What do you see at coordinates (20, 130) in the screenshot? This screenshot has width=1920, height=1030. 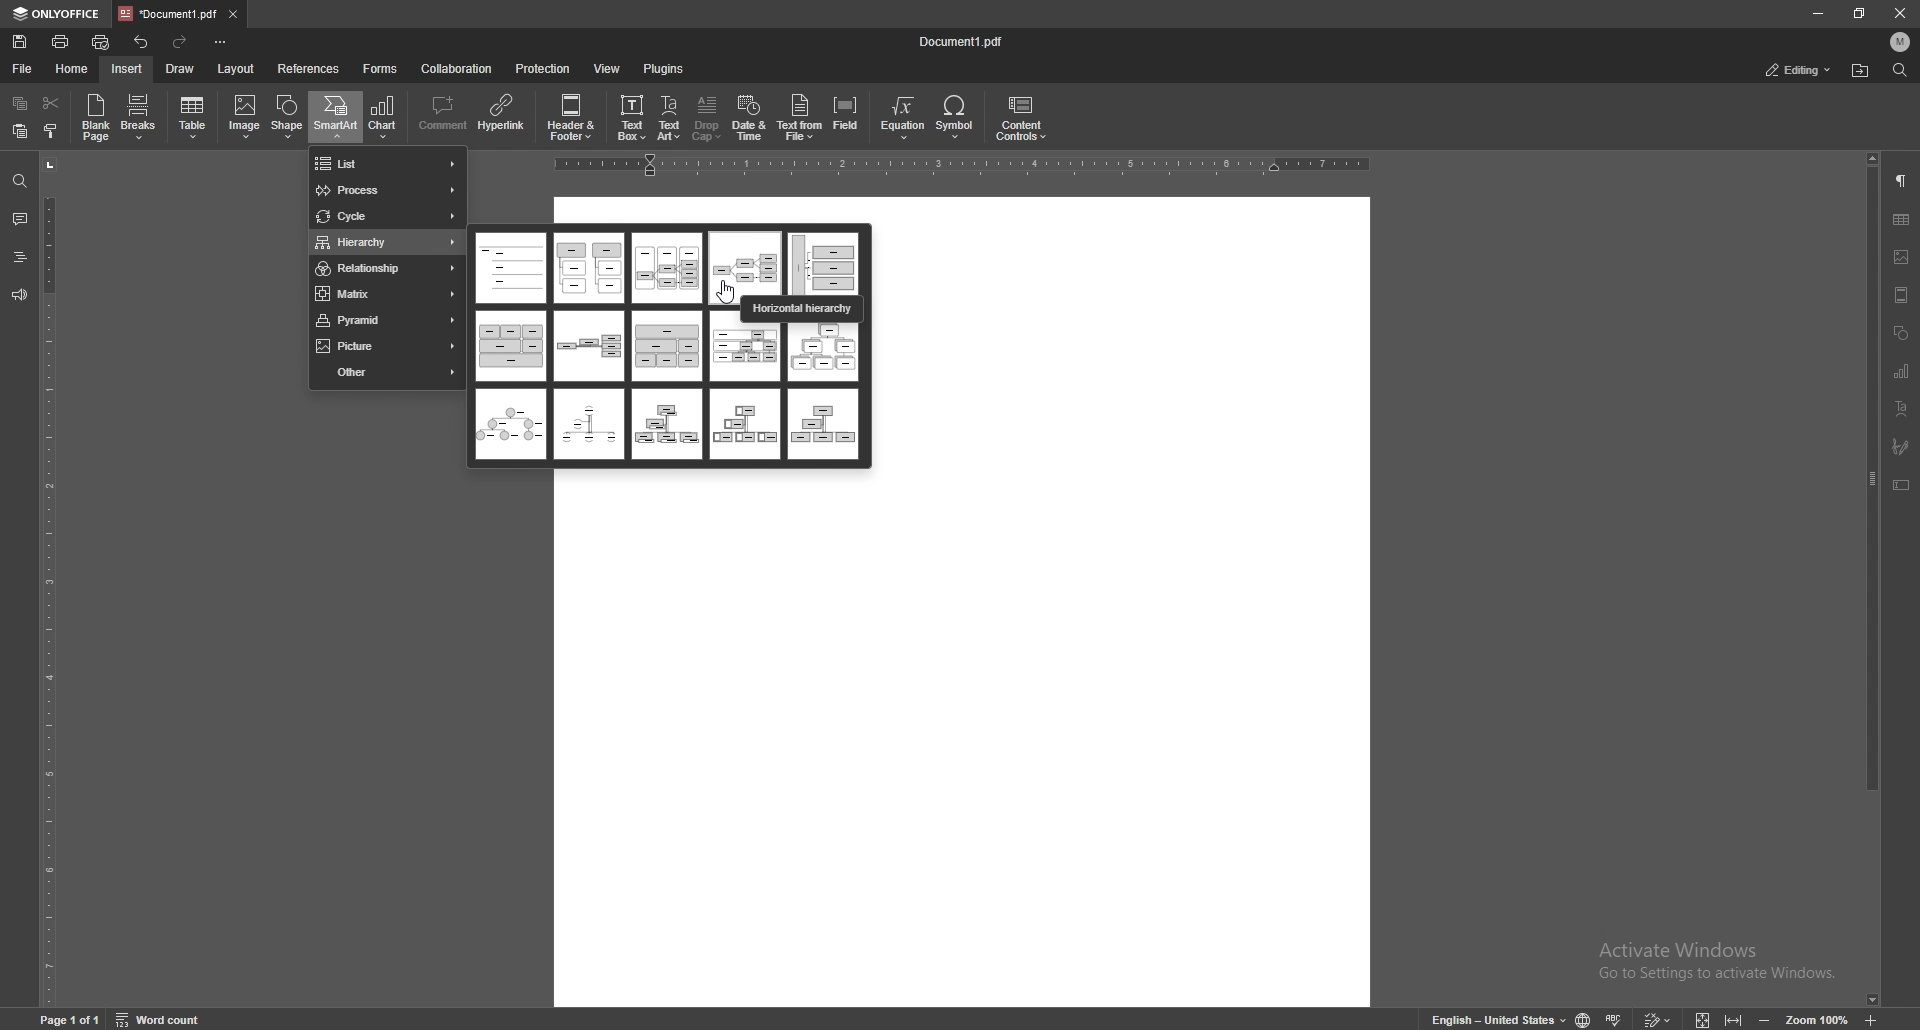 I see `paste` at bounding box center [20, 130].